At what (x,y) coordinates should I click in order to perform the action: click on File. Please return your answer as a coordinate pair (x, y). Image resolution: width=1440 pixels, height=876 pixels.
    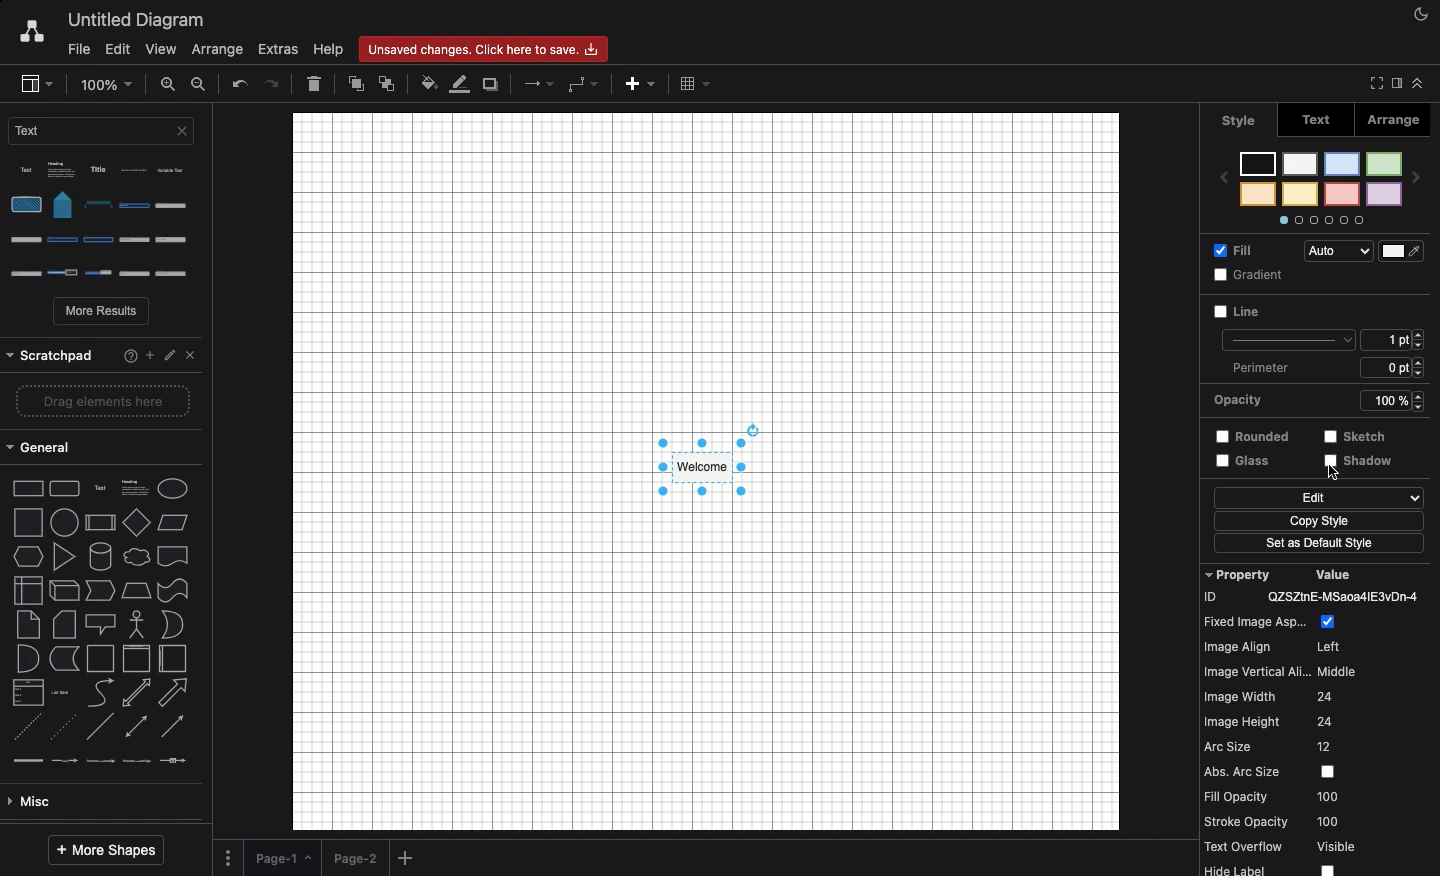
    Looking at the image, I should click on (76, 50).